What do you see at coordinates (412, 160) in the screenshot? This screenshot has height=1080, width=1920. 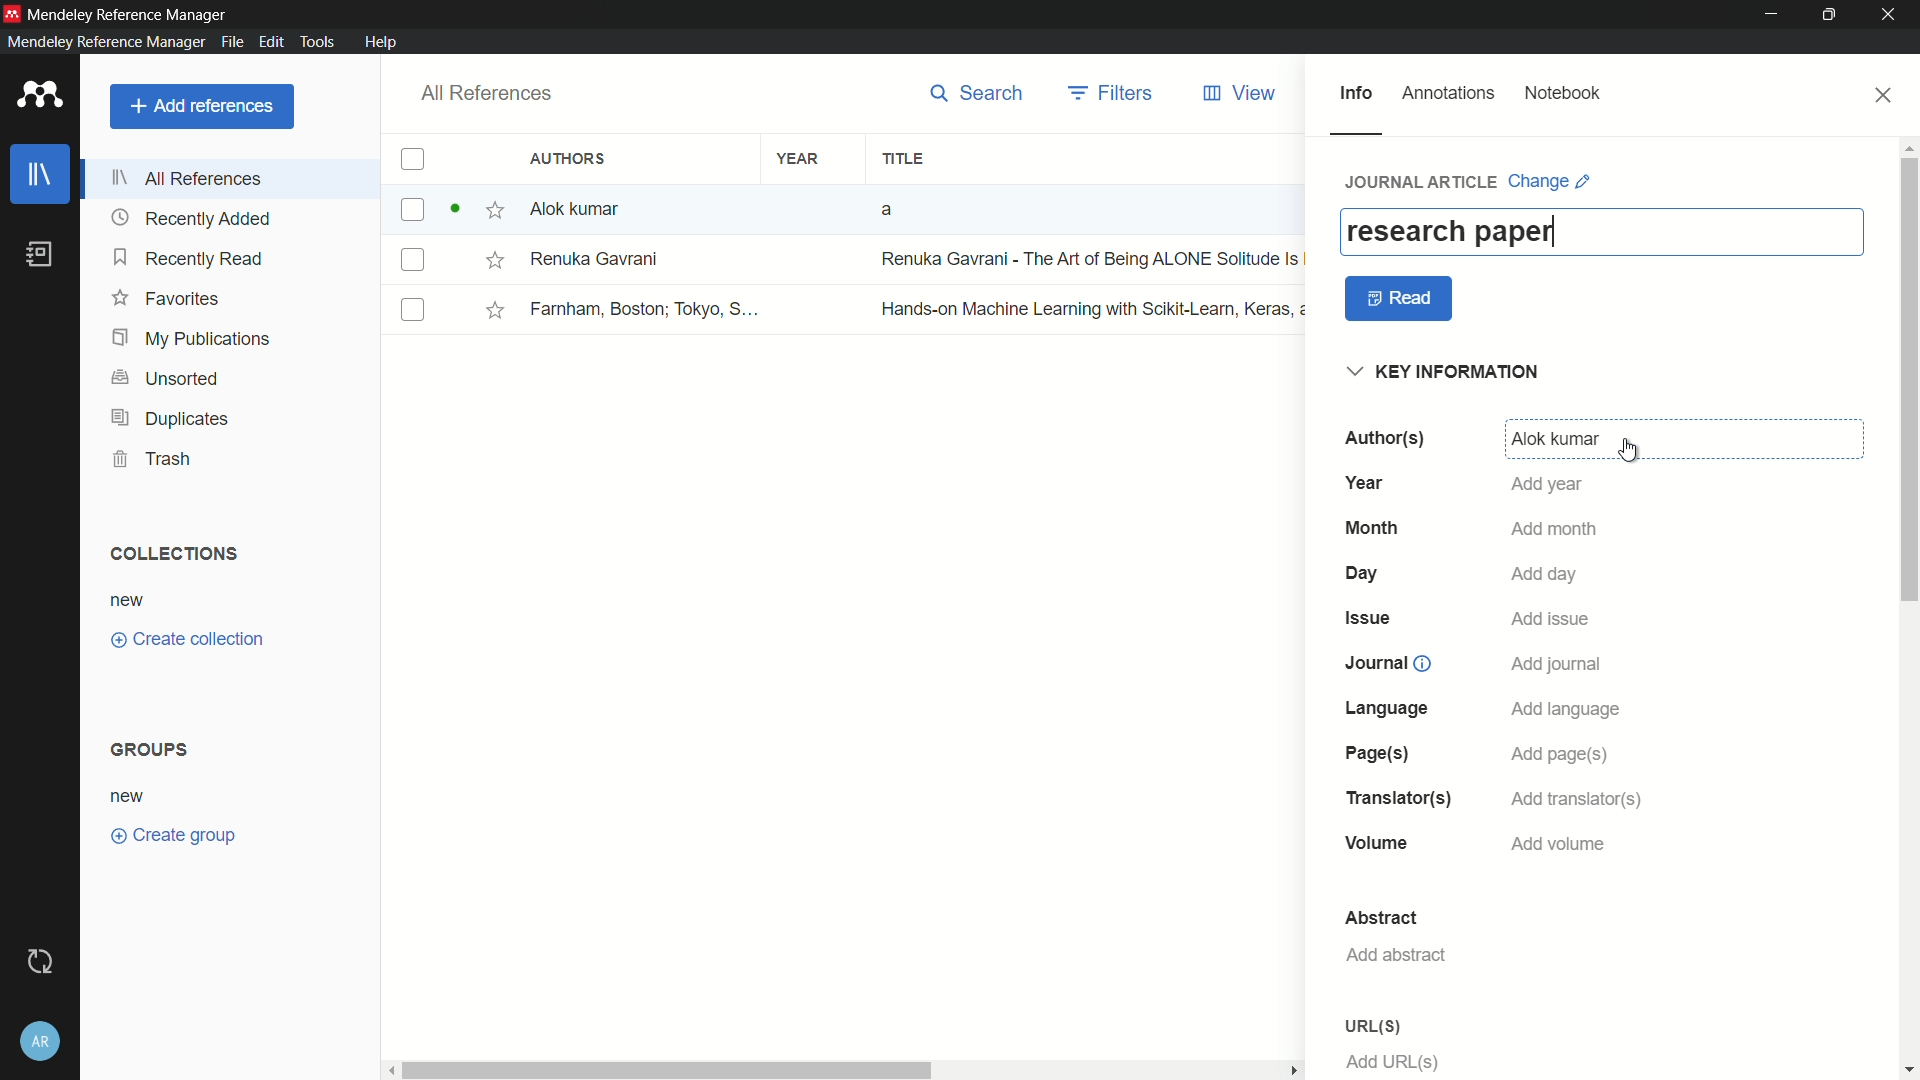 I see `checkbox` at bounding box center [412, 160].